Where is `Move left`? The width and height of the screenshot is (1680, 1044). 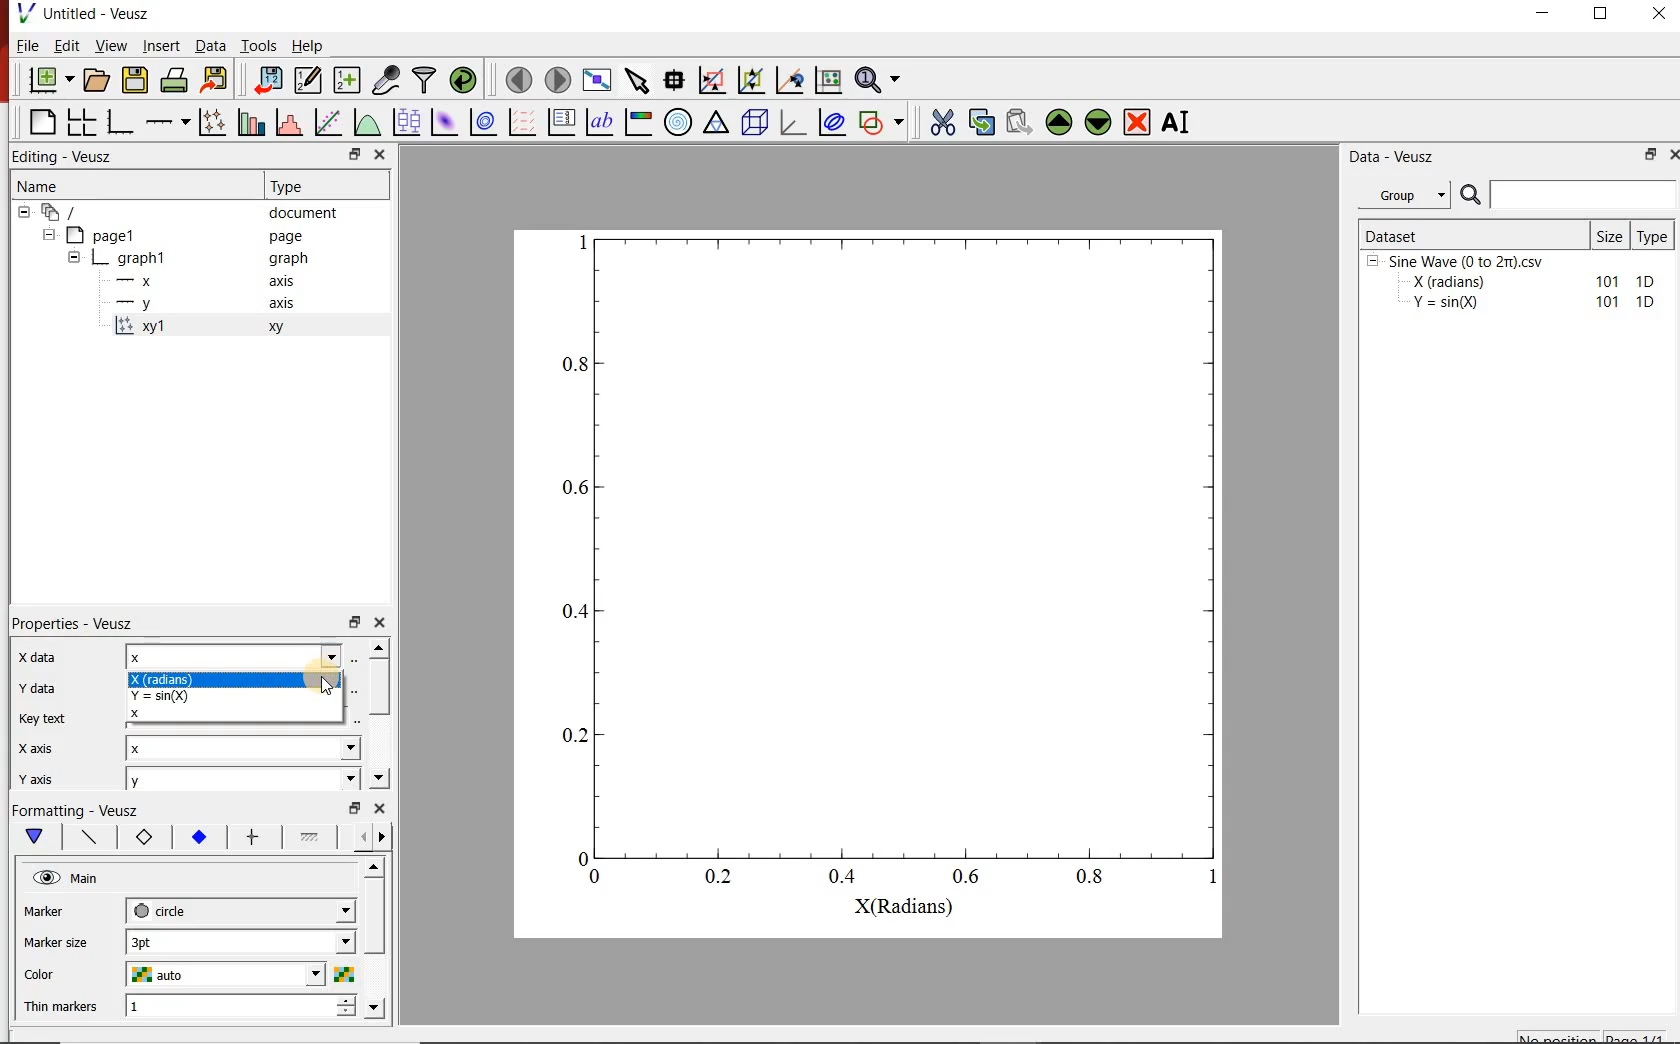
Move left is located at coordinates (360, 836).